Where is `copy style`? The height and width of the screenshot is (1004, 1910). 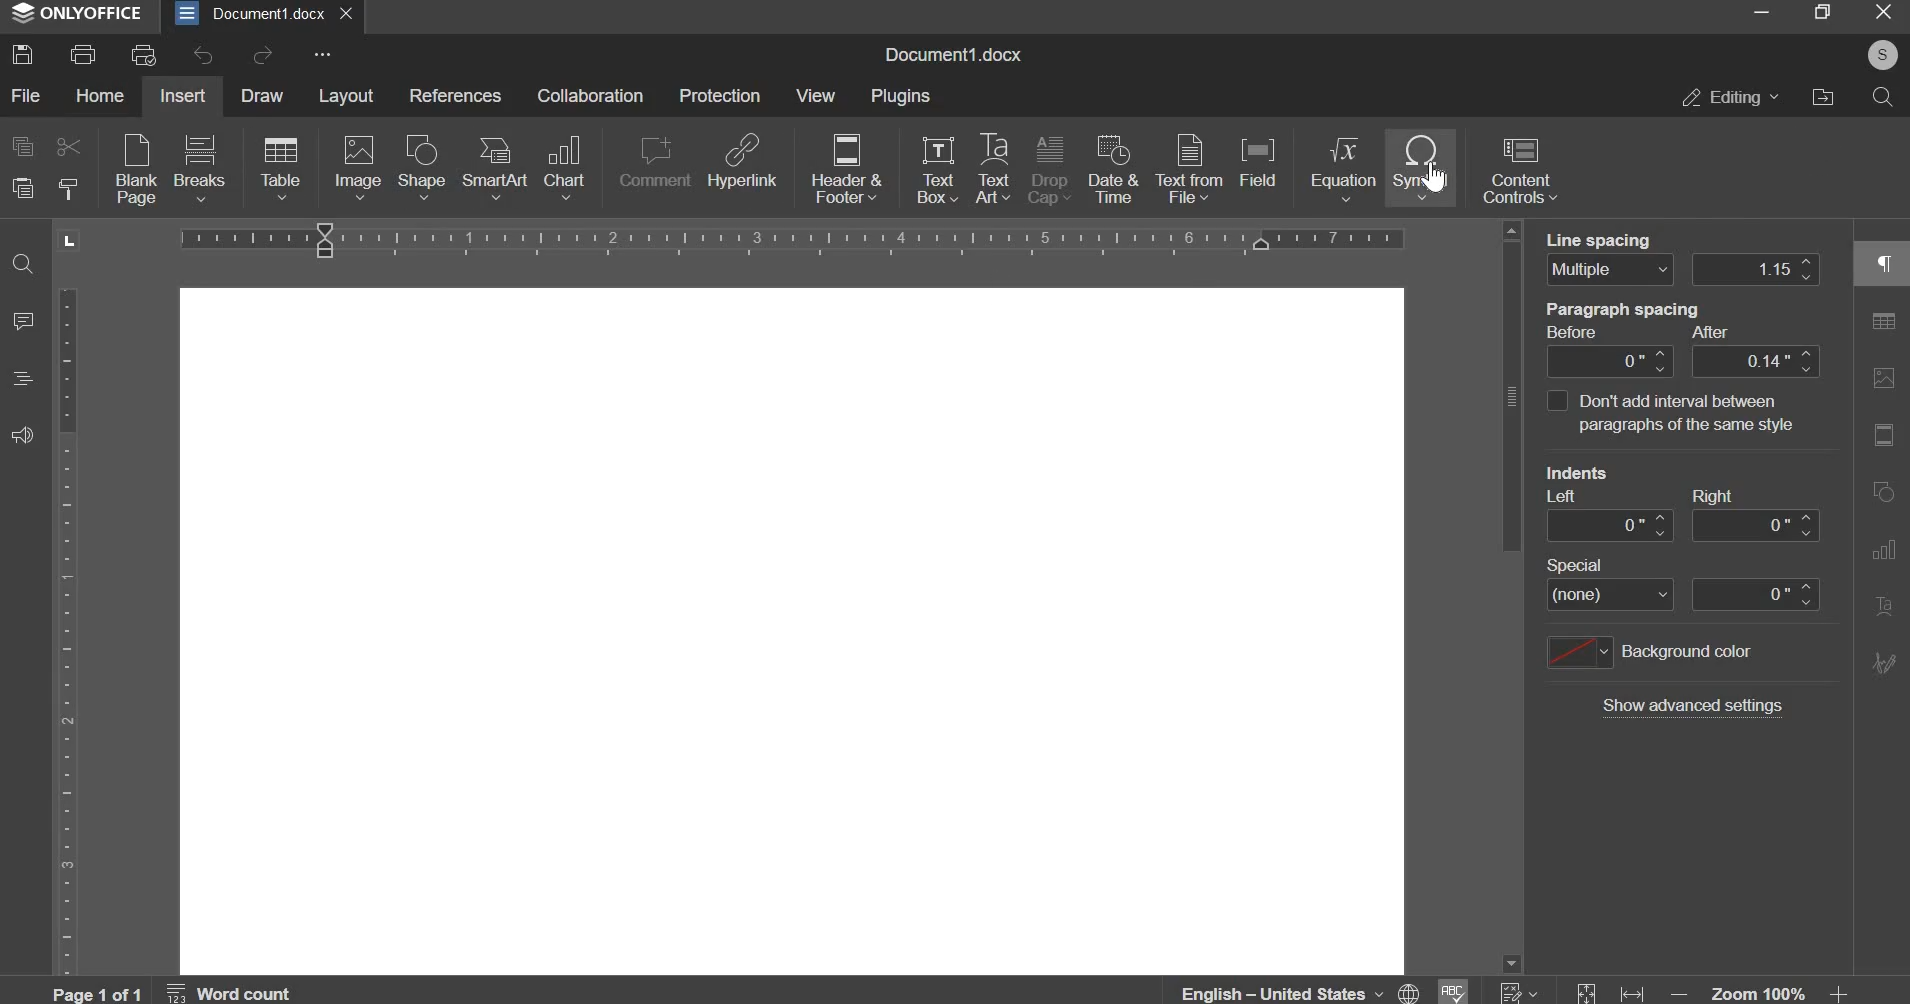
copy style is located at coordinates (68, 186).